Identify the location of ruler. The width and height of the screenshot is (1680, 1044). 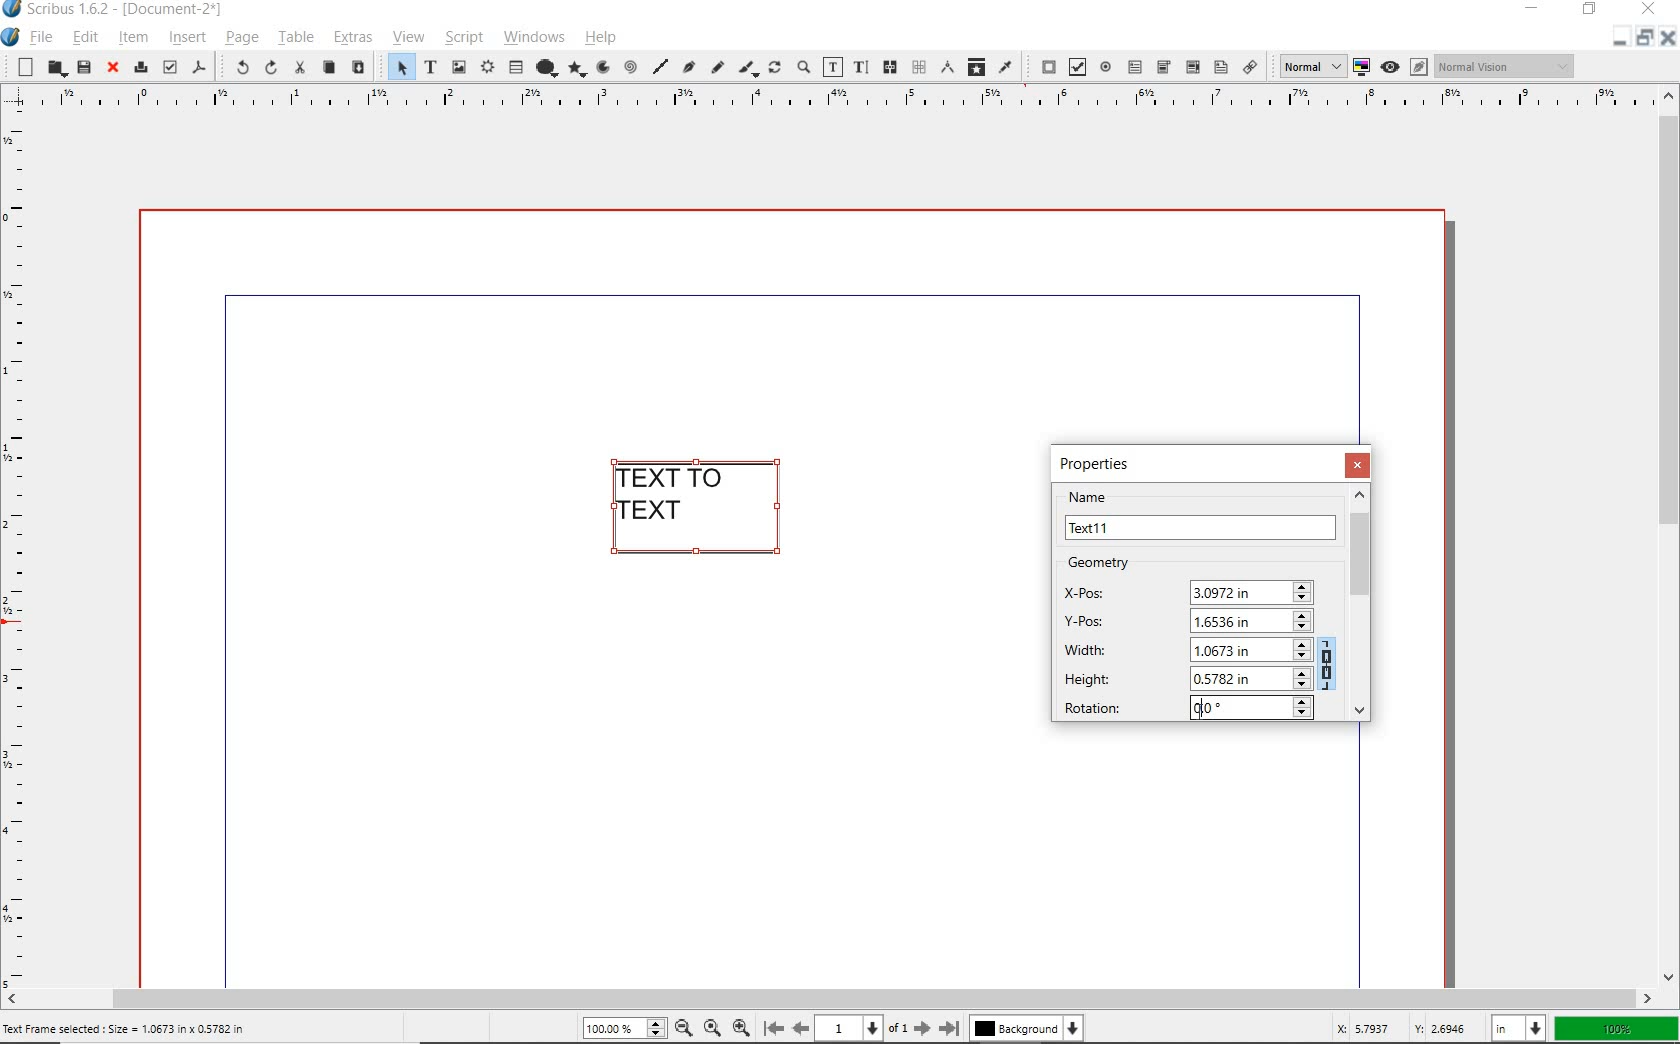
(834, 104).